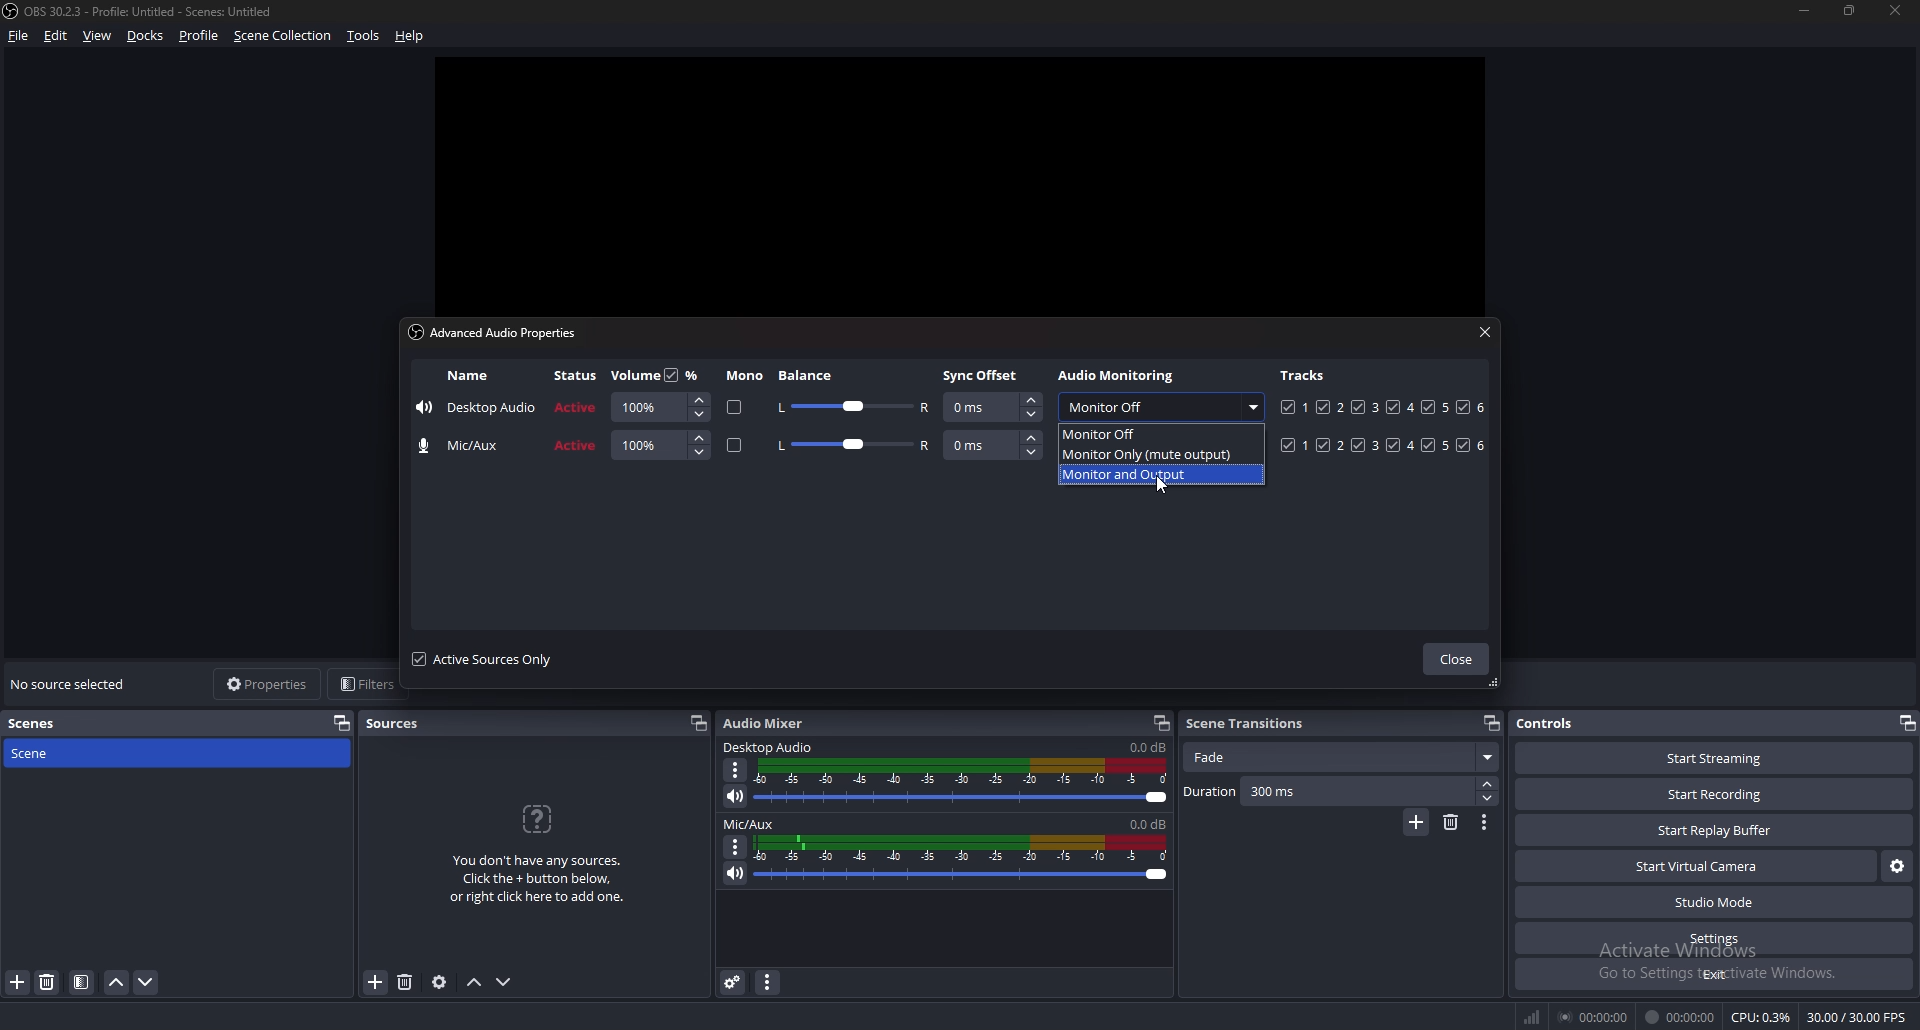  I want to click on balance adjust, so click(854, 446).